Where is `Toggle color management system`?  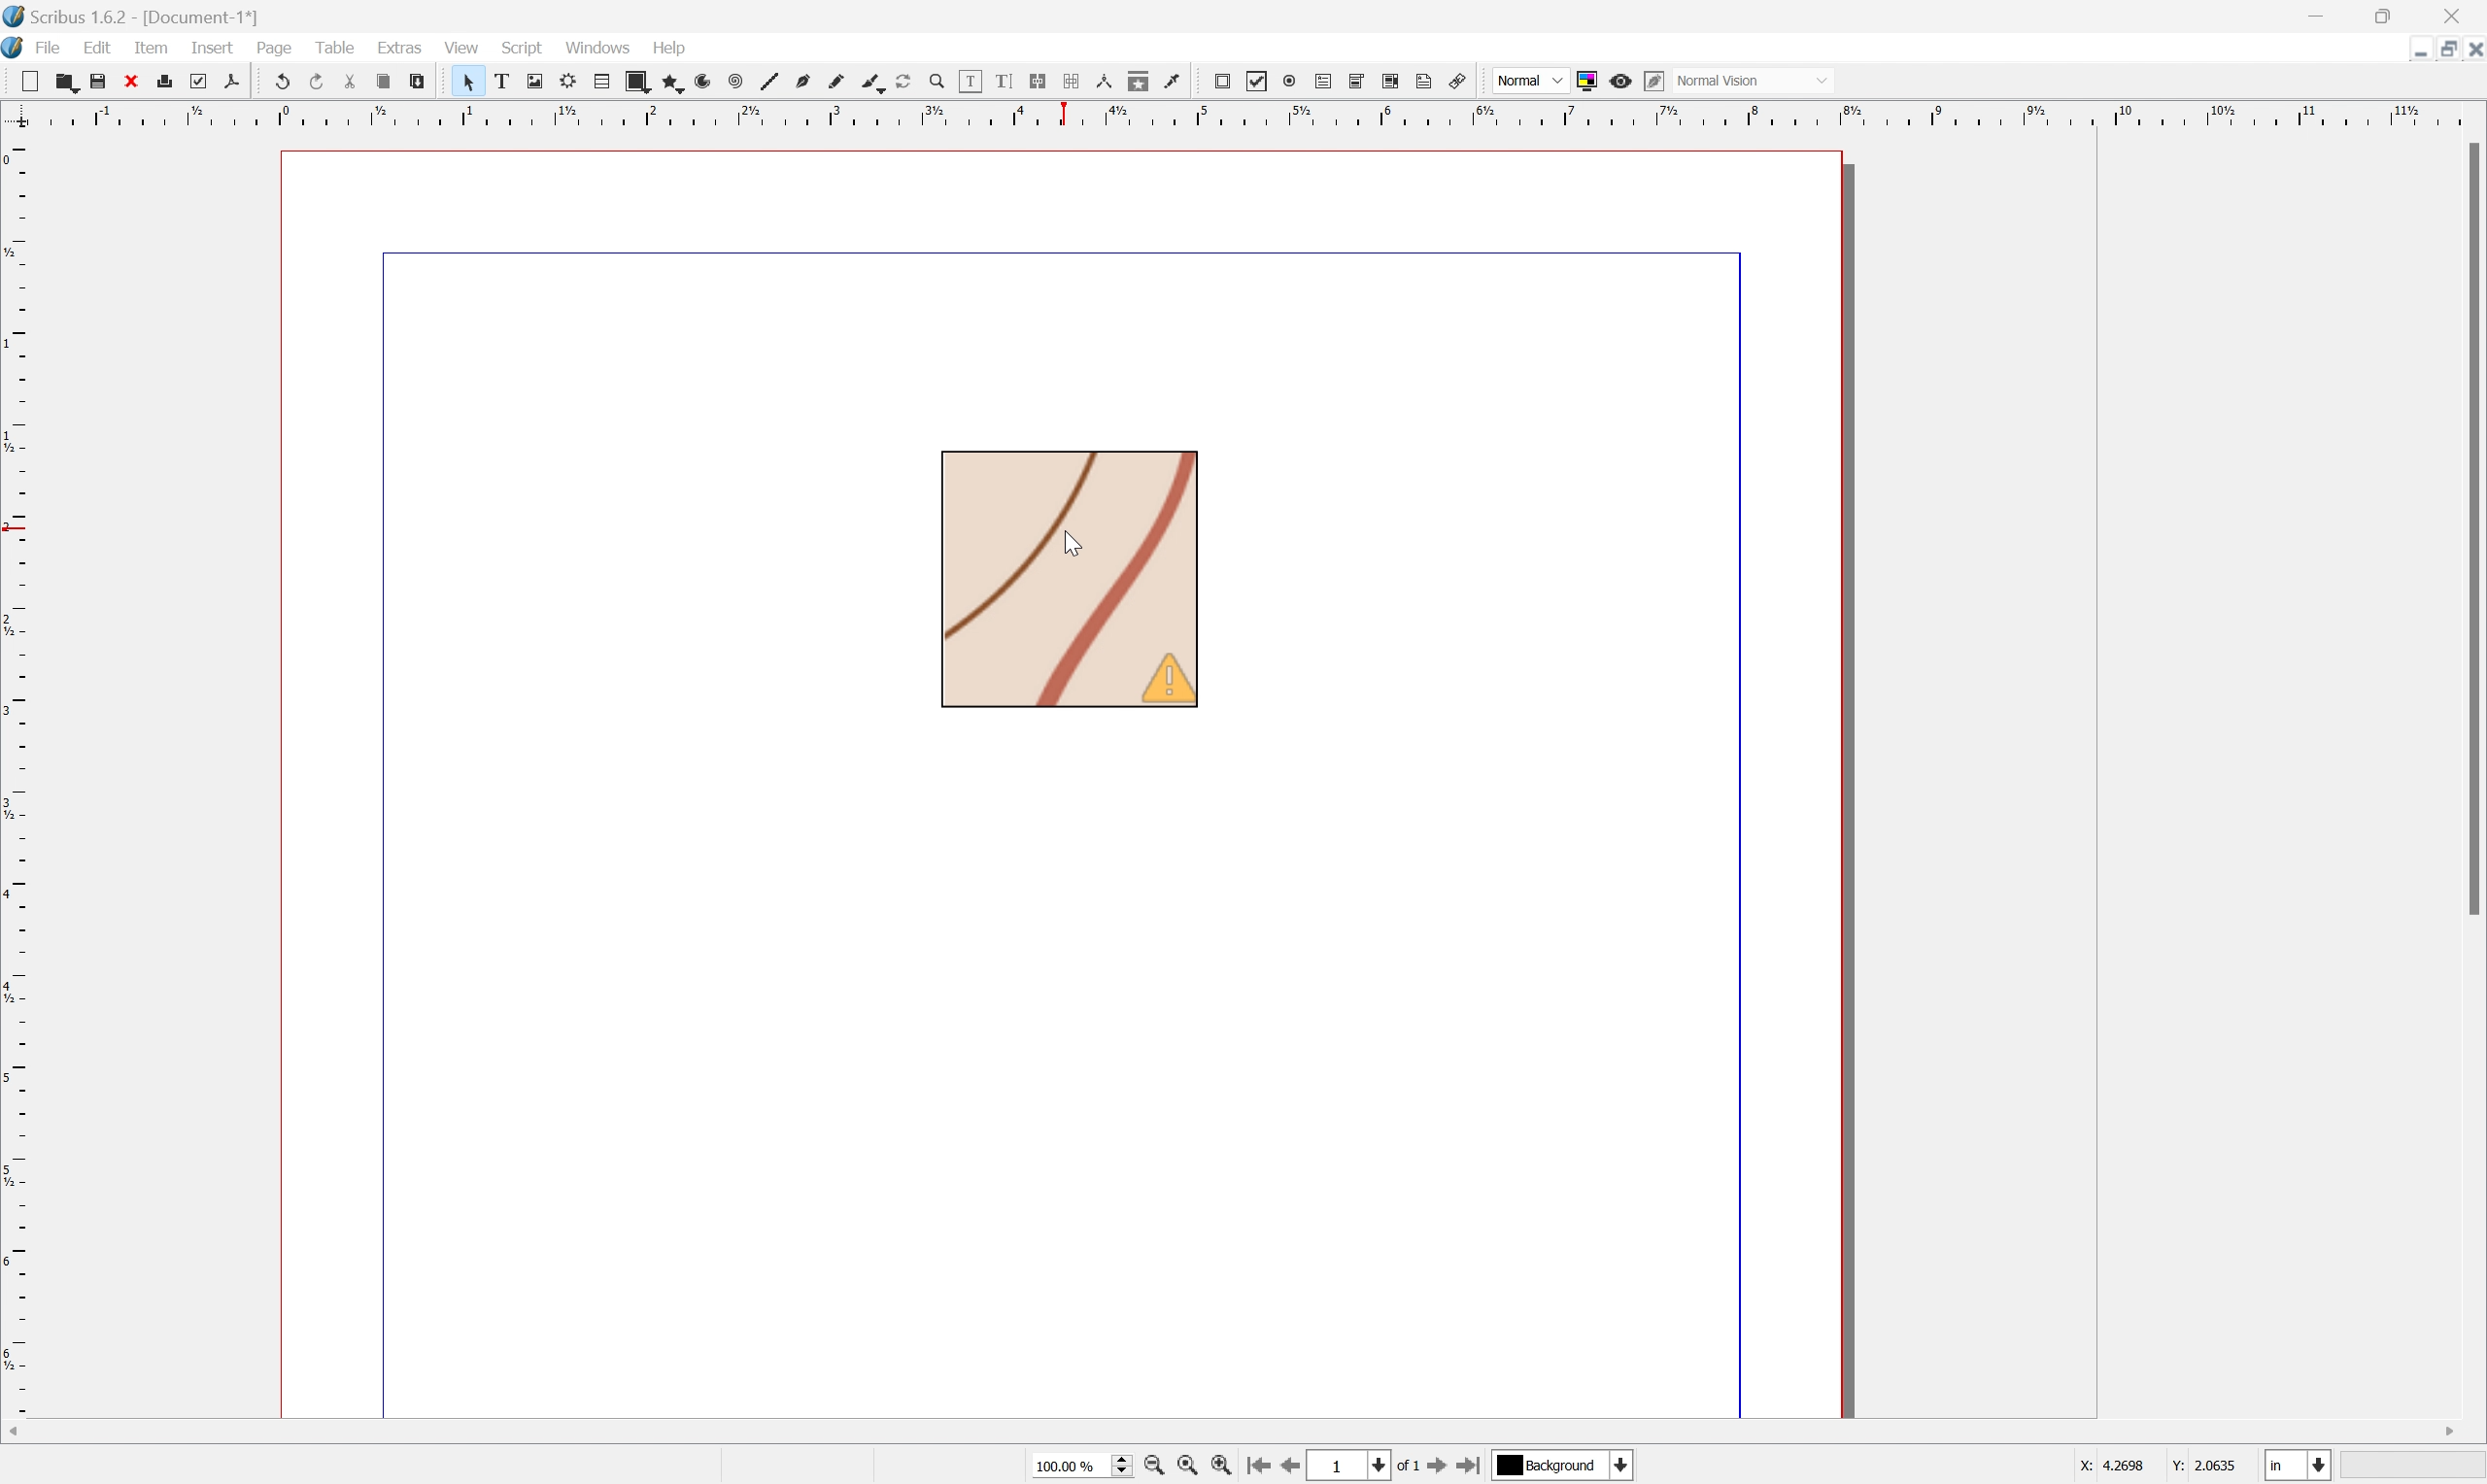 Toggle color management system is located at coordinates (1592, 80).